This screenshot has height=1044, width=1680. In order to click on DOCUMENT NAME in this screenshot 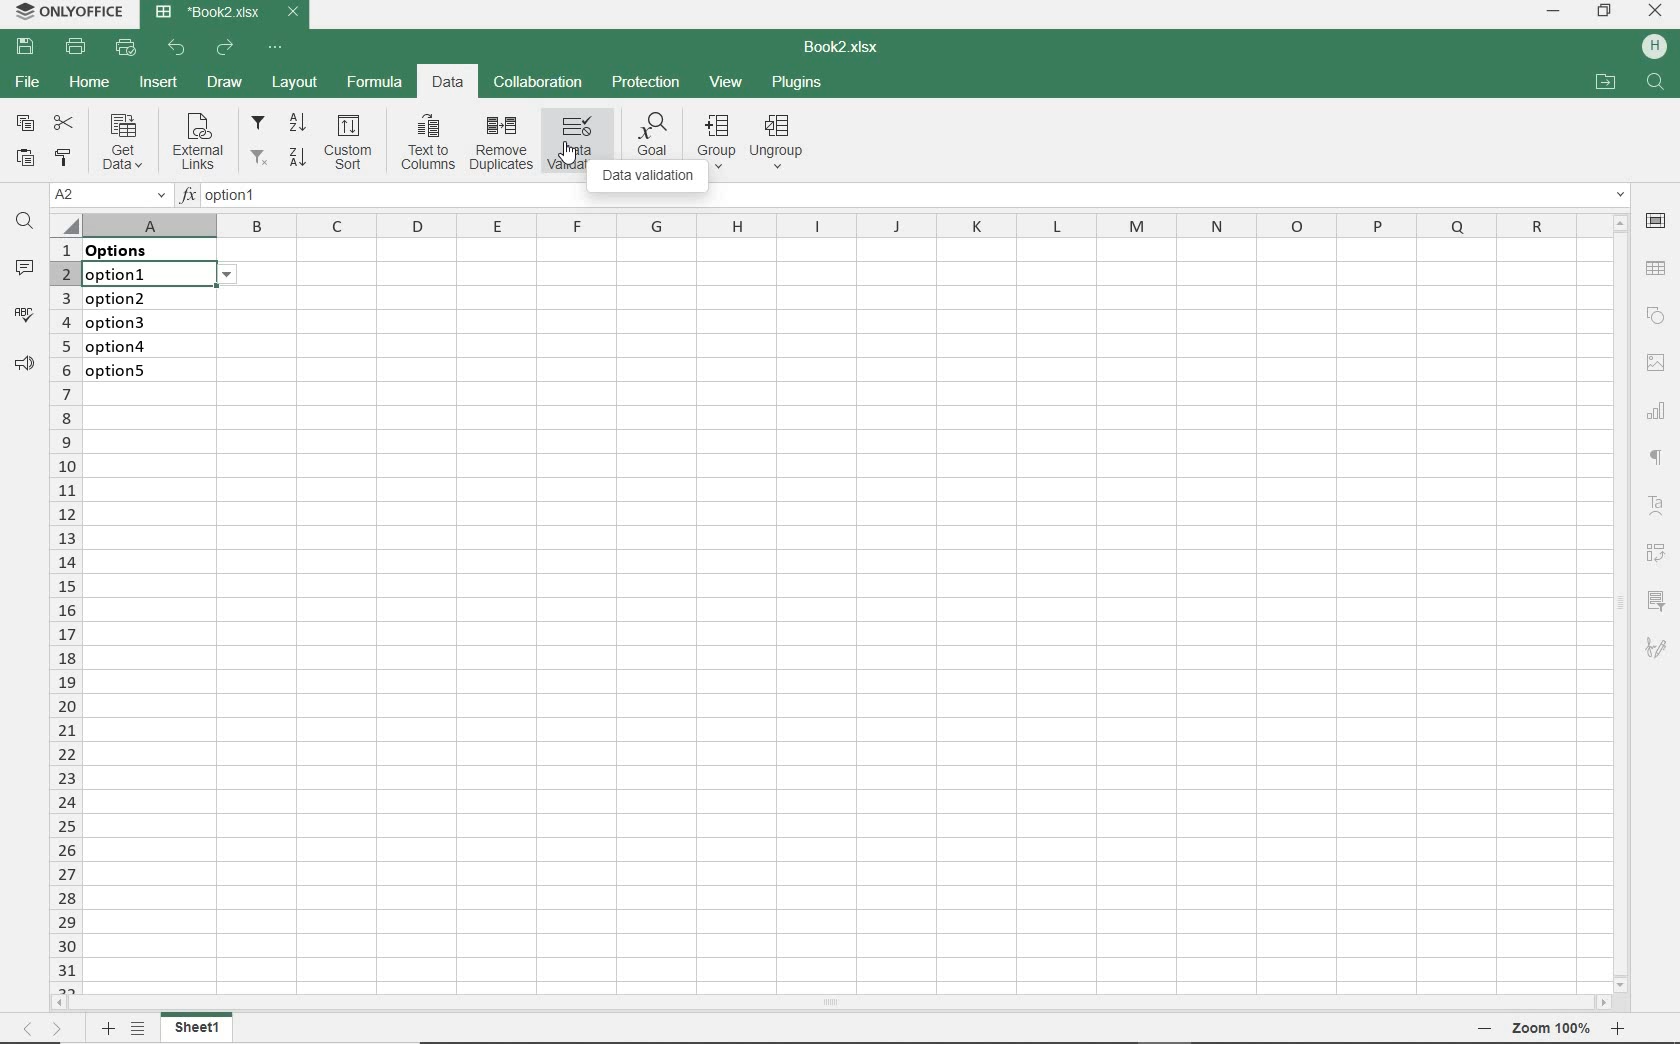, I will do `click(228, 12)`.